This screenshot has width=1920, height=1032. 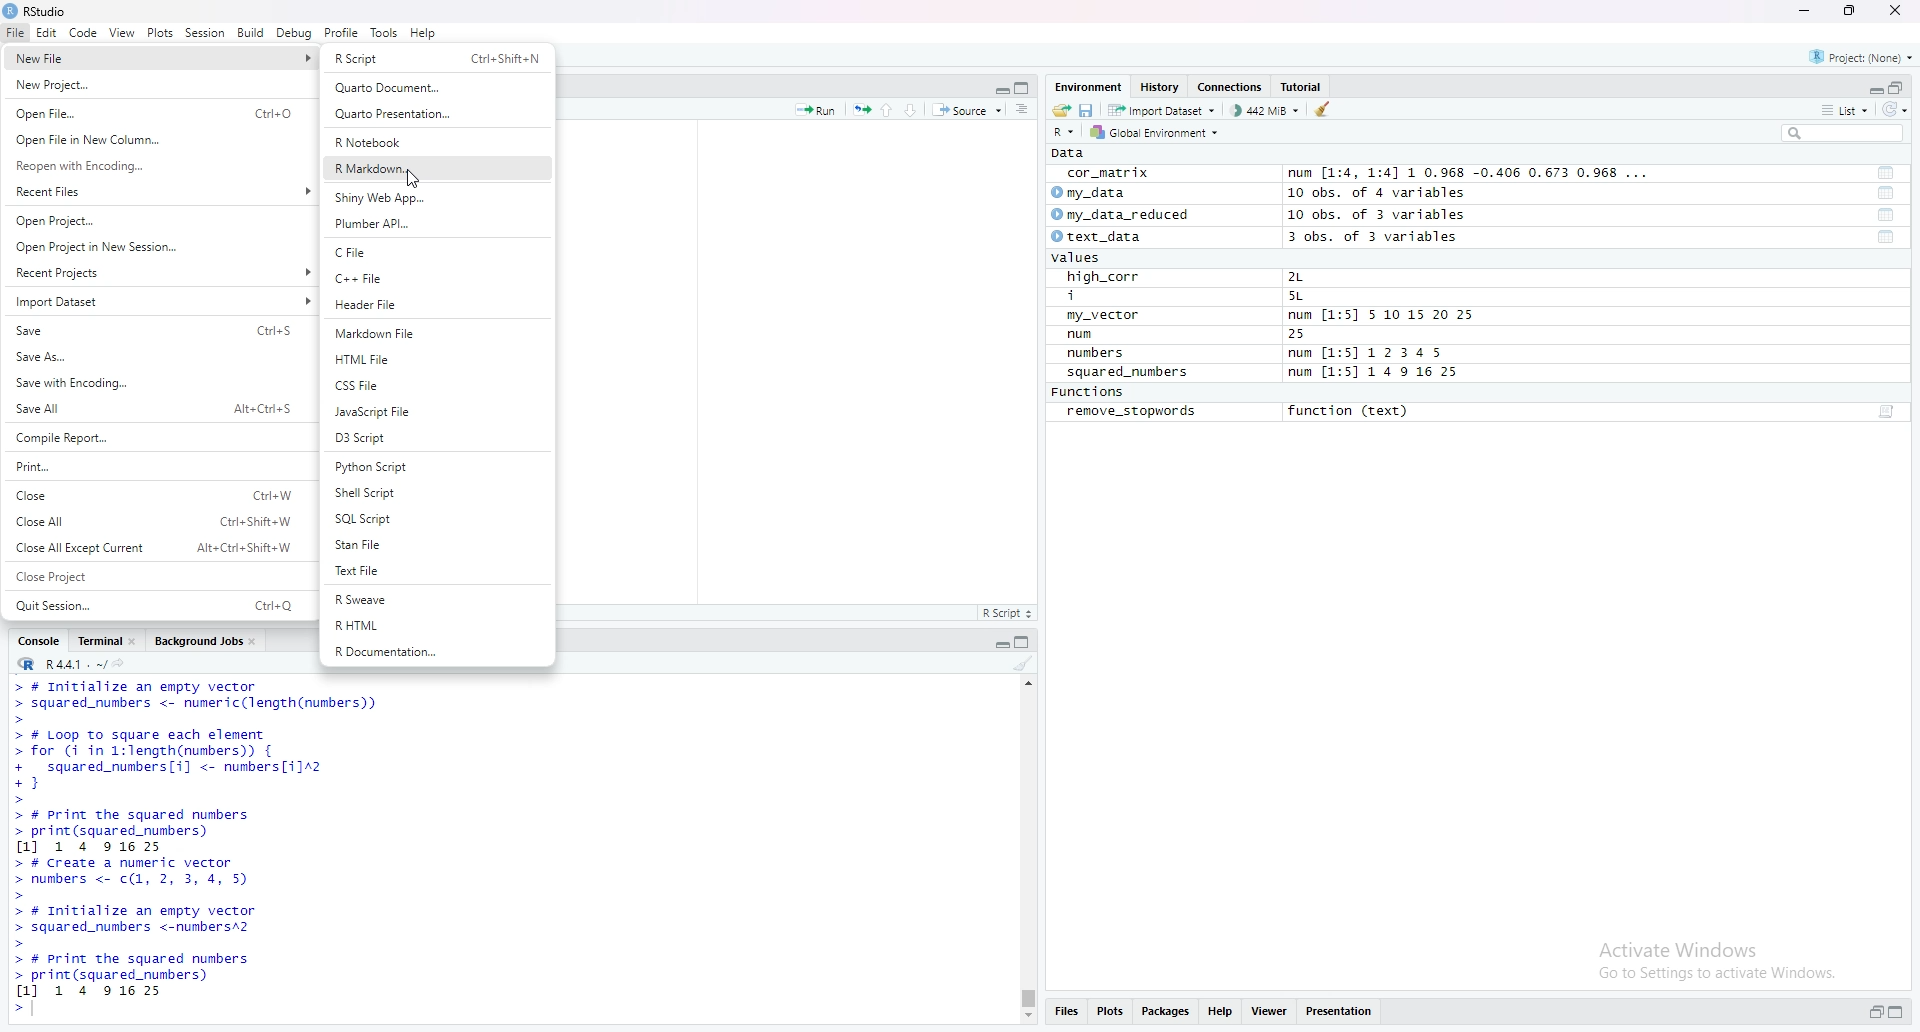 I want to click on Build, so click(x=251, y=35).